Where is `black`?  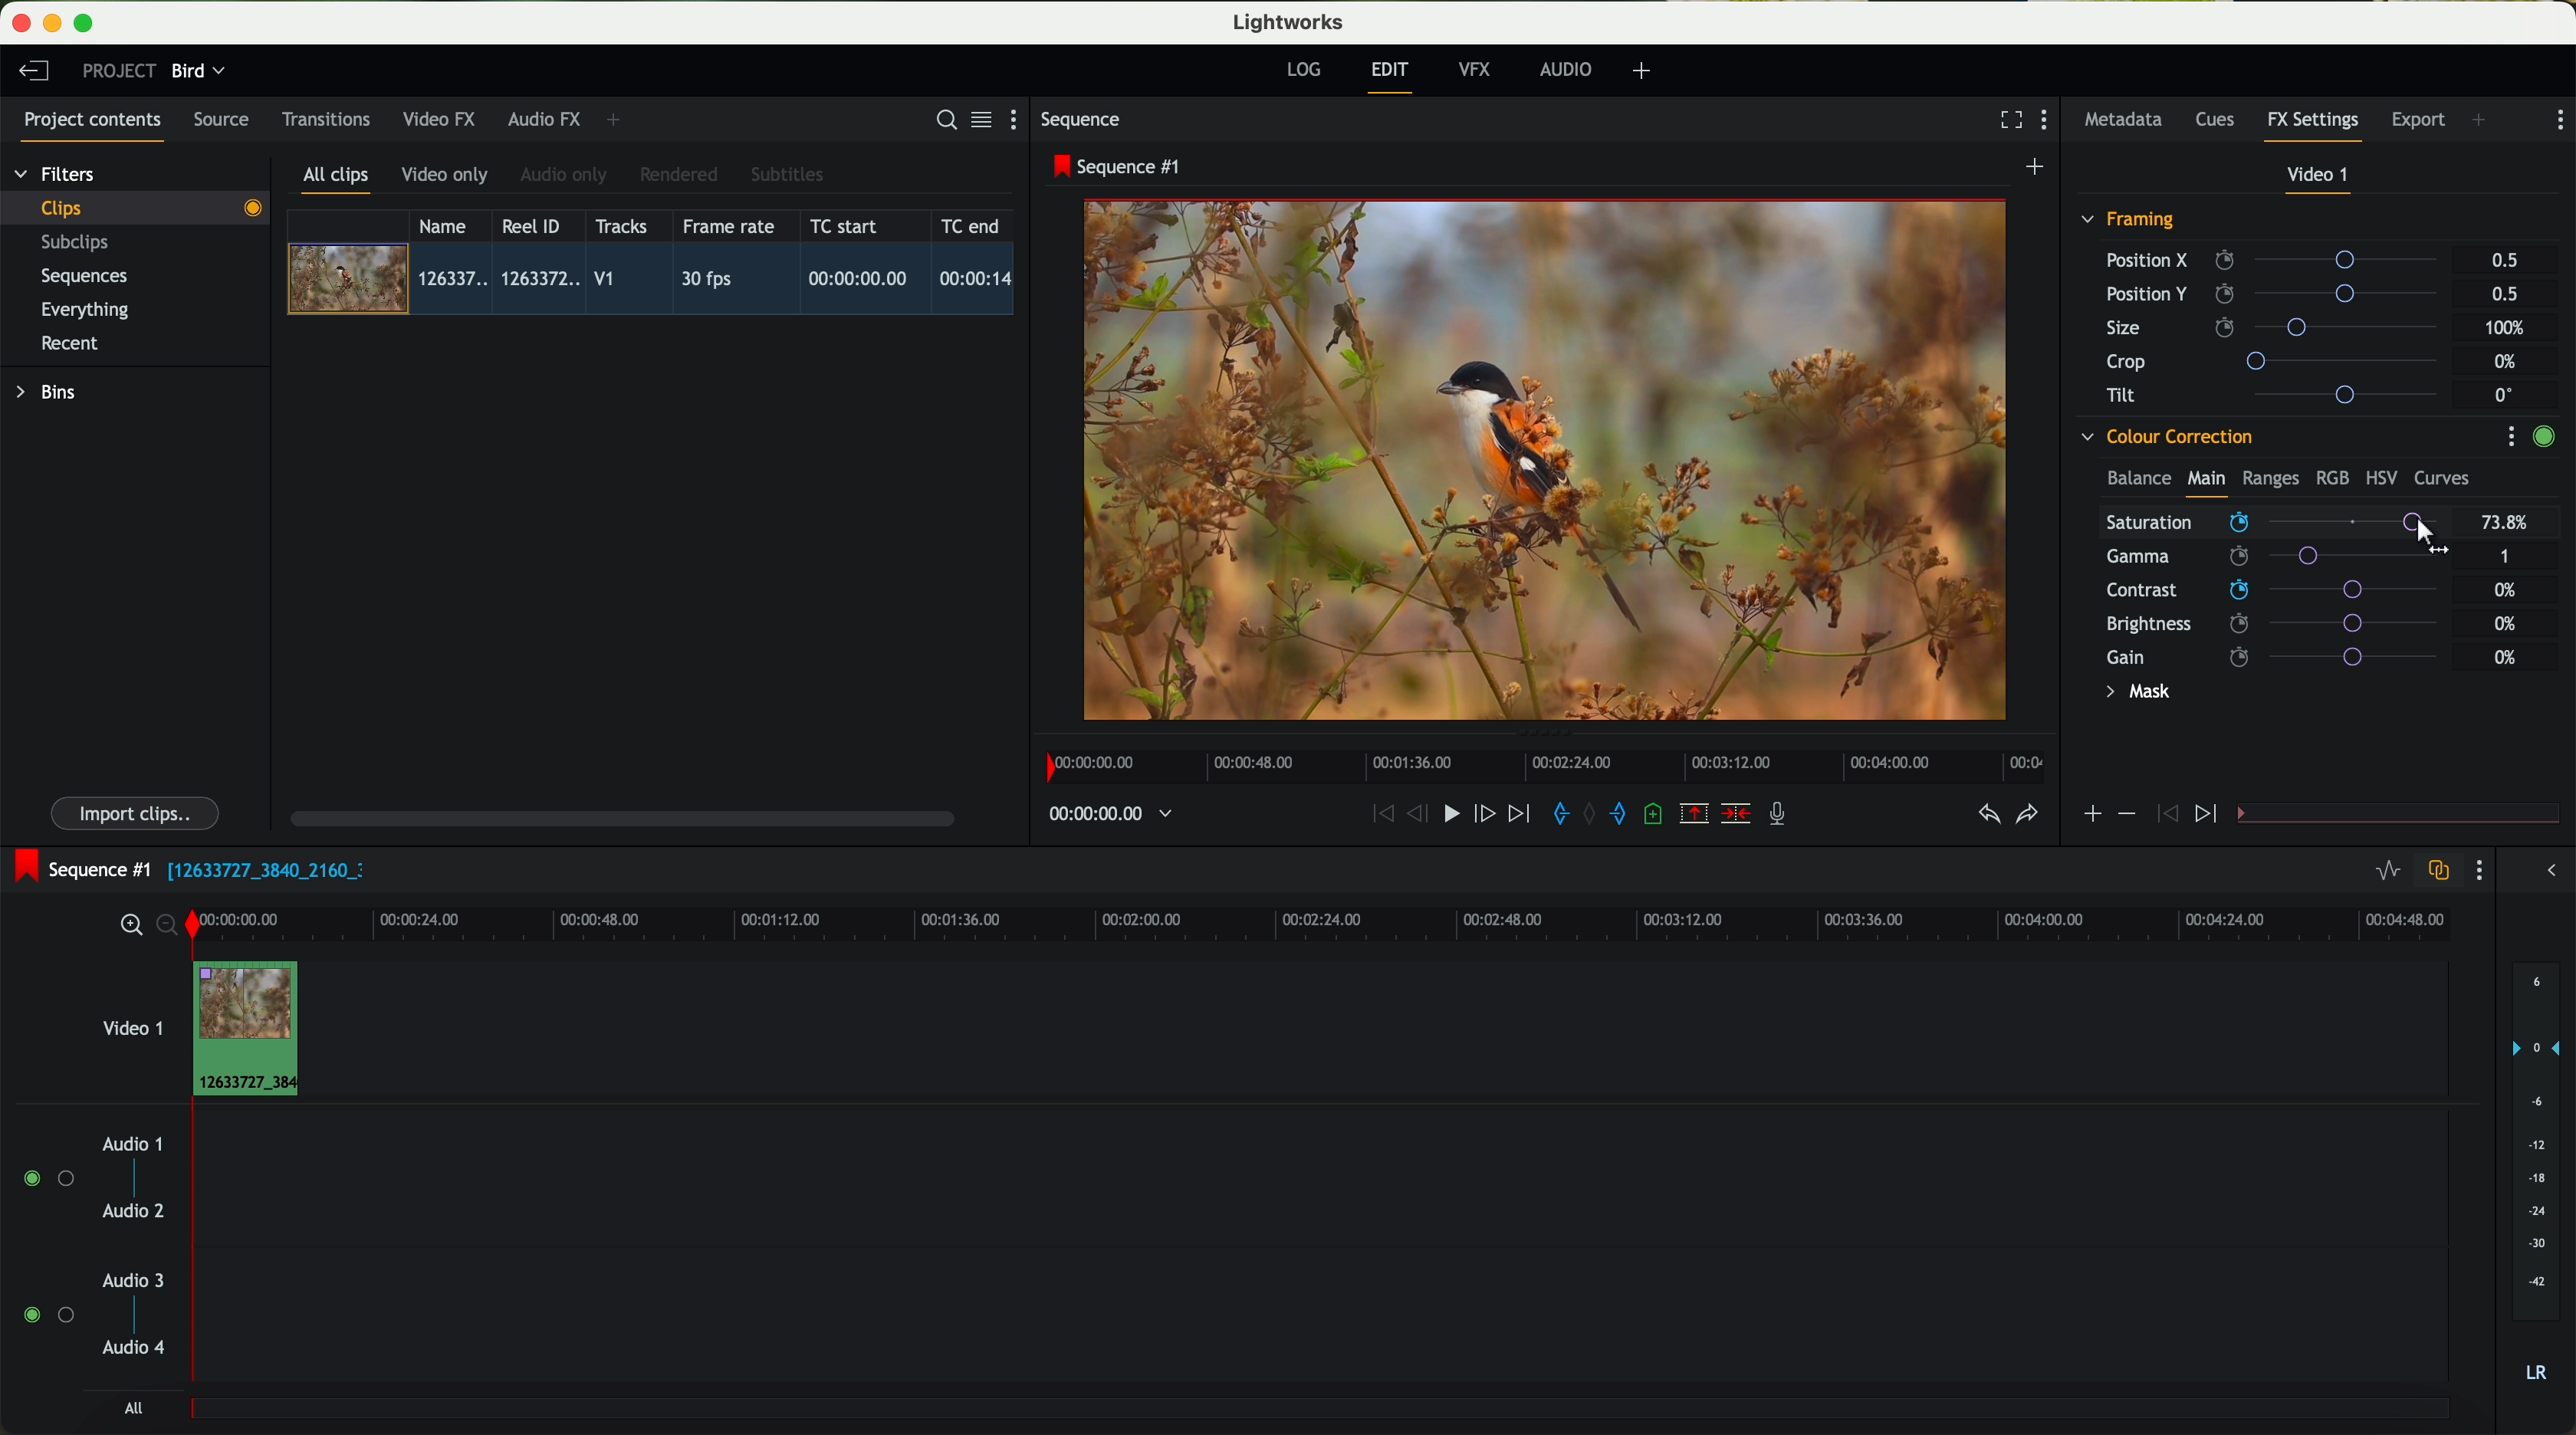
black is located at coordinates (258, 868).